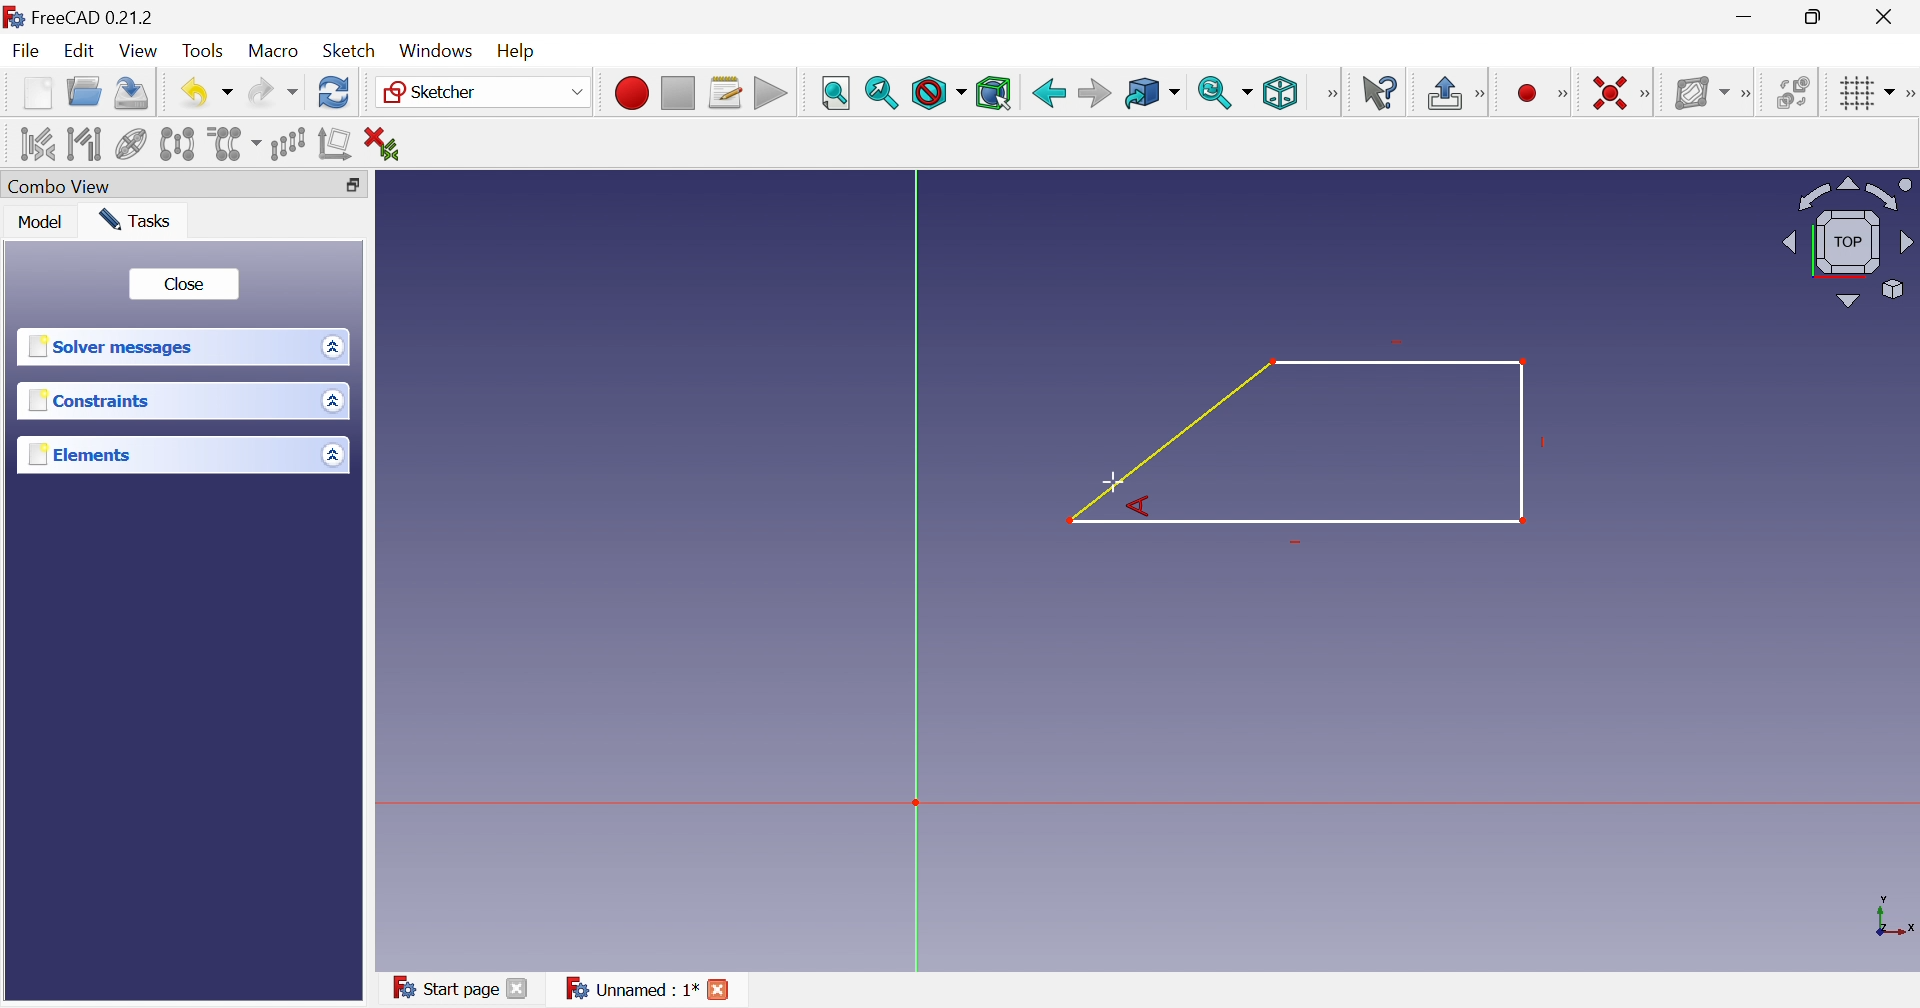 The image size is (1920, 1008). Describe the element at coordinates (291, 145) in the screenshot. I see `Rectangular array` at that location.